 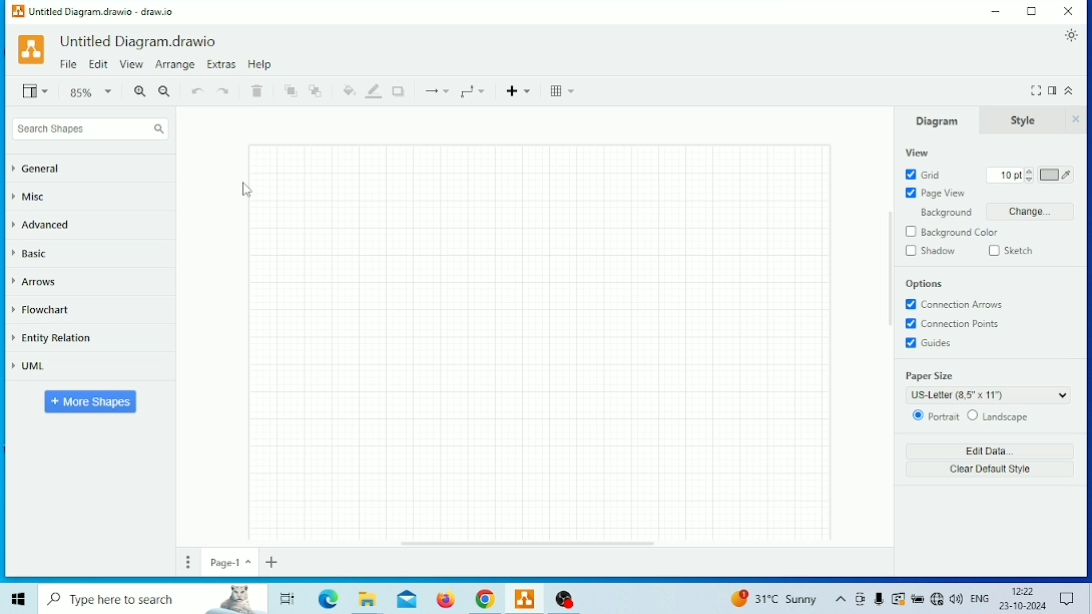 What do you see at coordinates (1022, 607) in the screenshot?
I see `23-10-2024 date` at bounding box center [1022, 607].